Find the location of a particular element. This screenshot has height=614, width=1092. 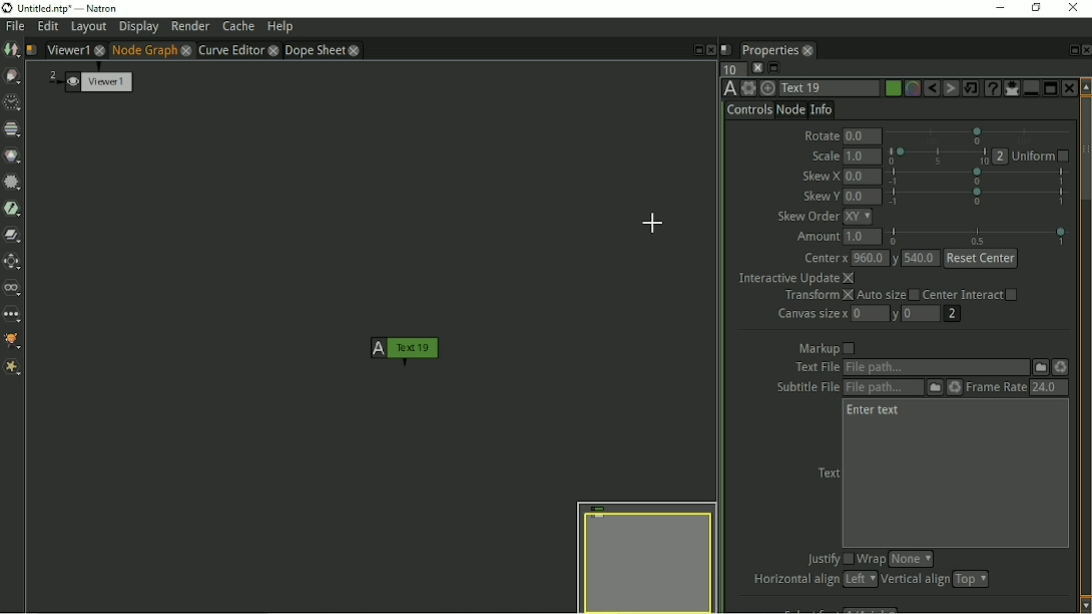

Auto size is located at coordinates (888, 296).